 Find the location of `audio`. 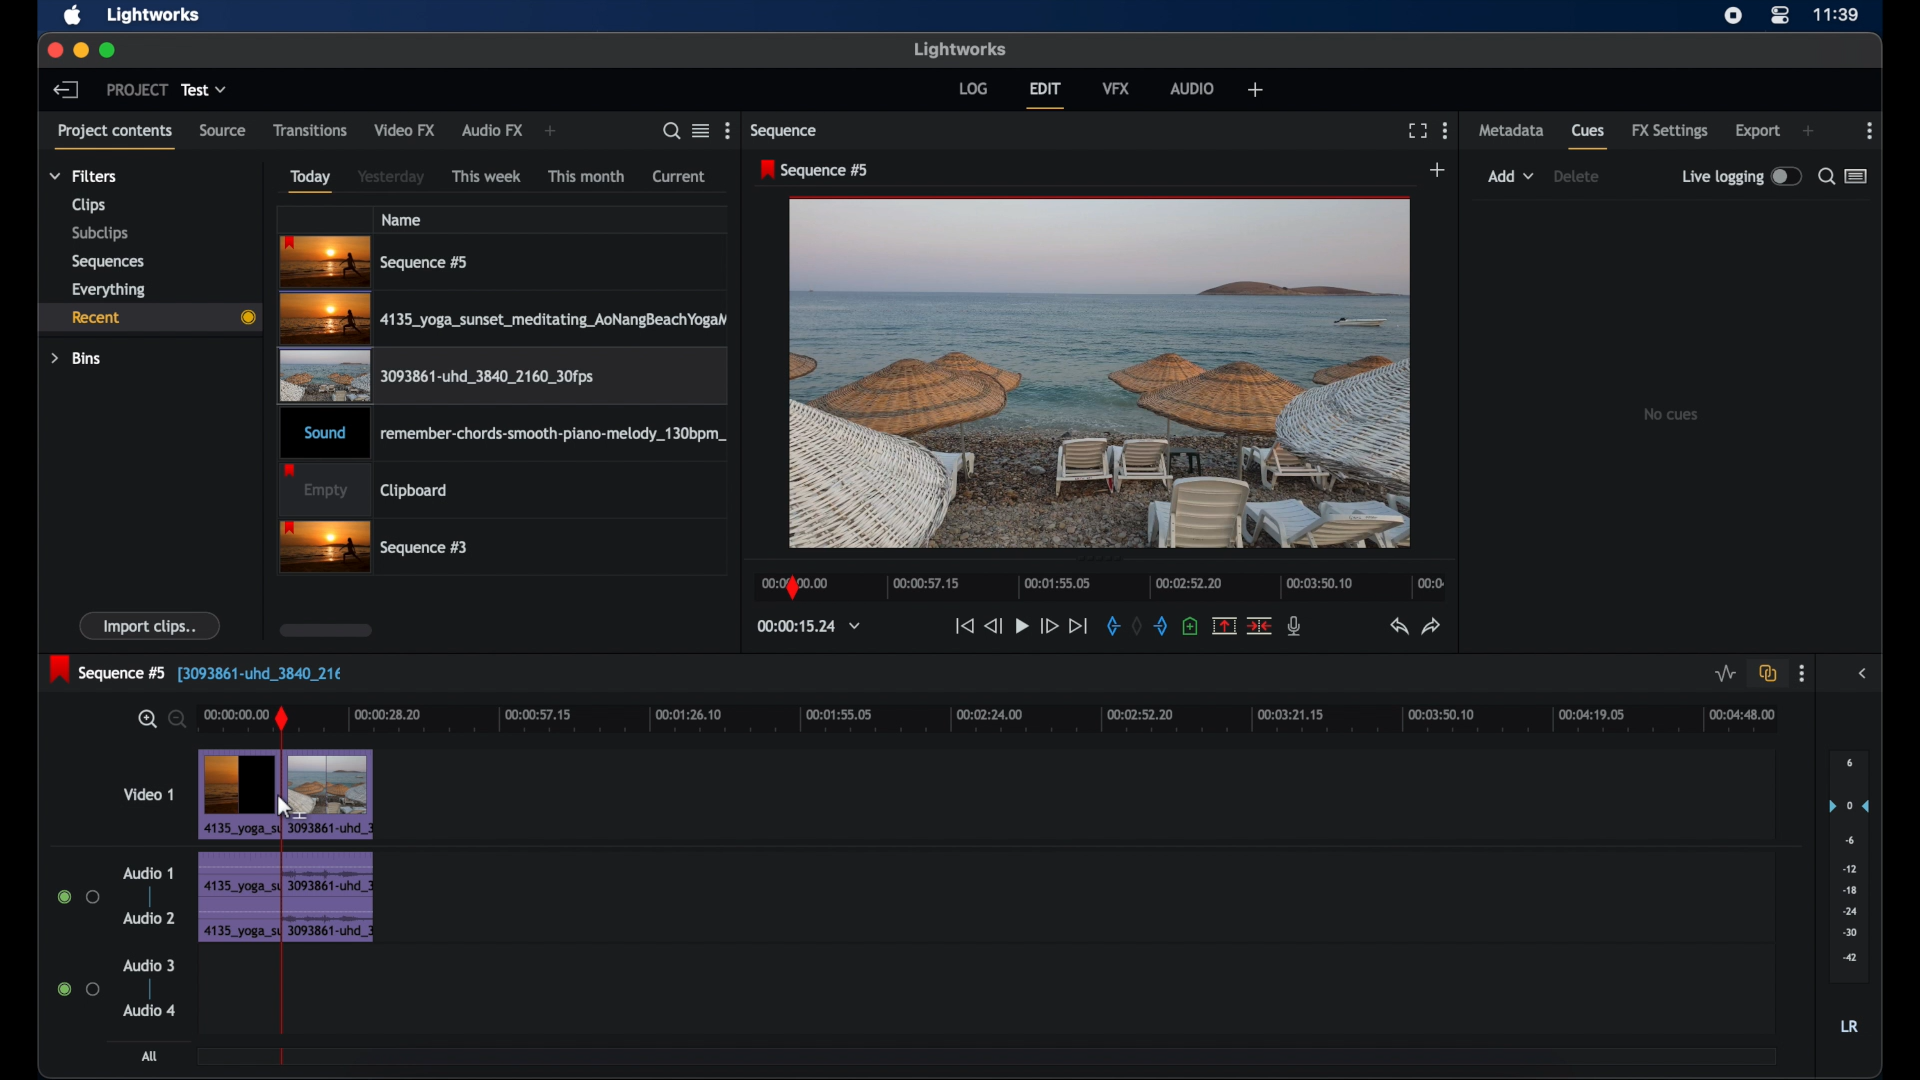

audio is located at coordinates (1192, 89).